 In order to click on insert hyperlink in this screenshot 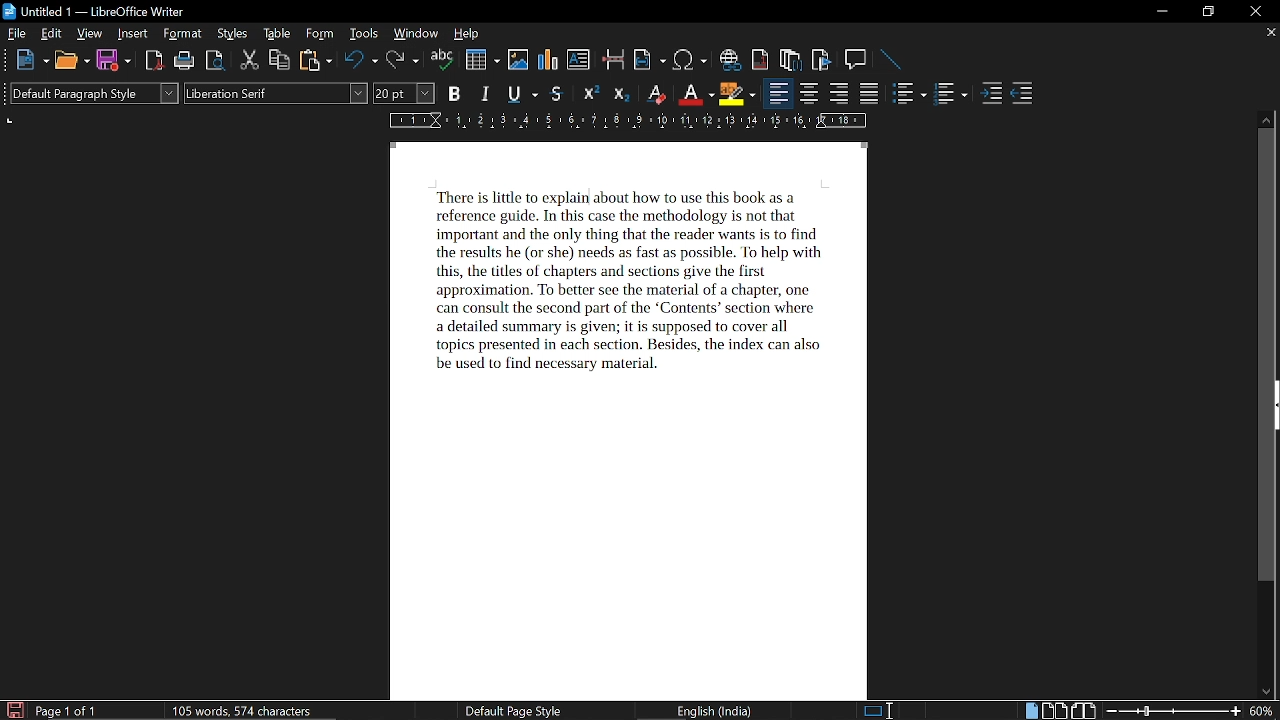, I will do `click(730, 59)`.